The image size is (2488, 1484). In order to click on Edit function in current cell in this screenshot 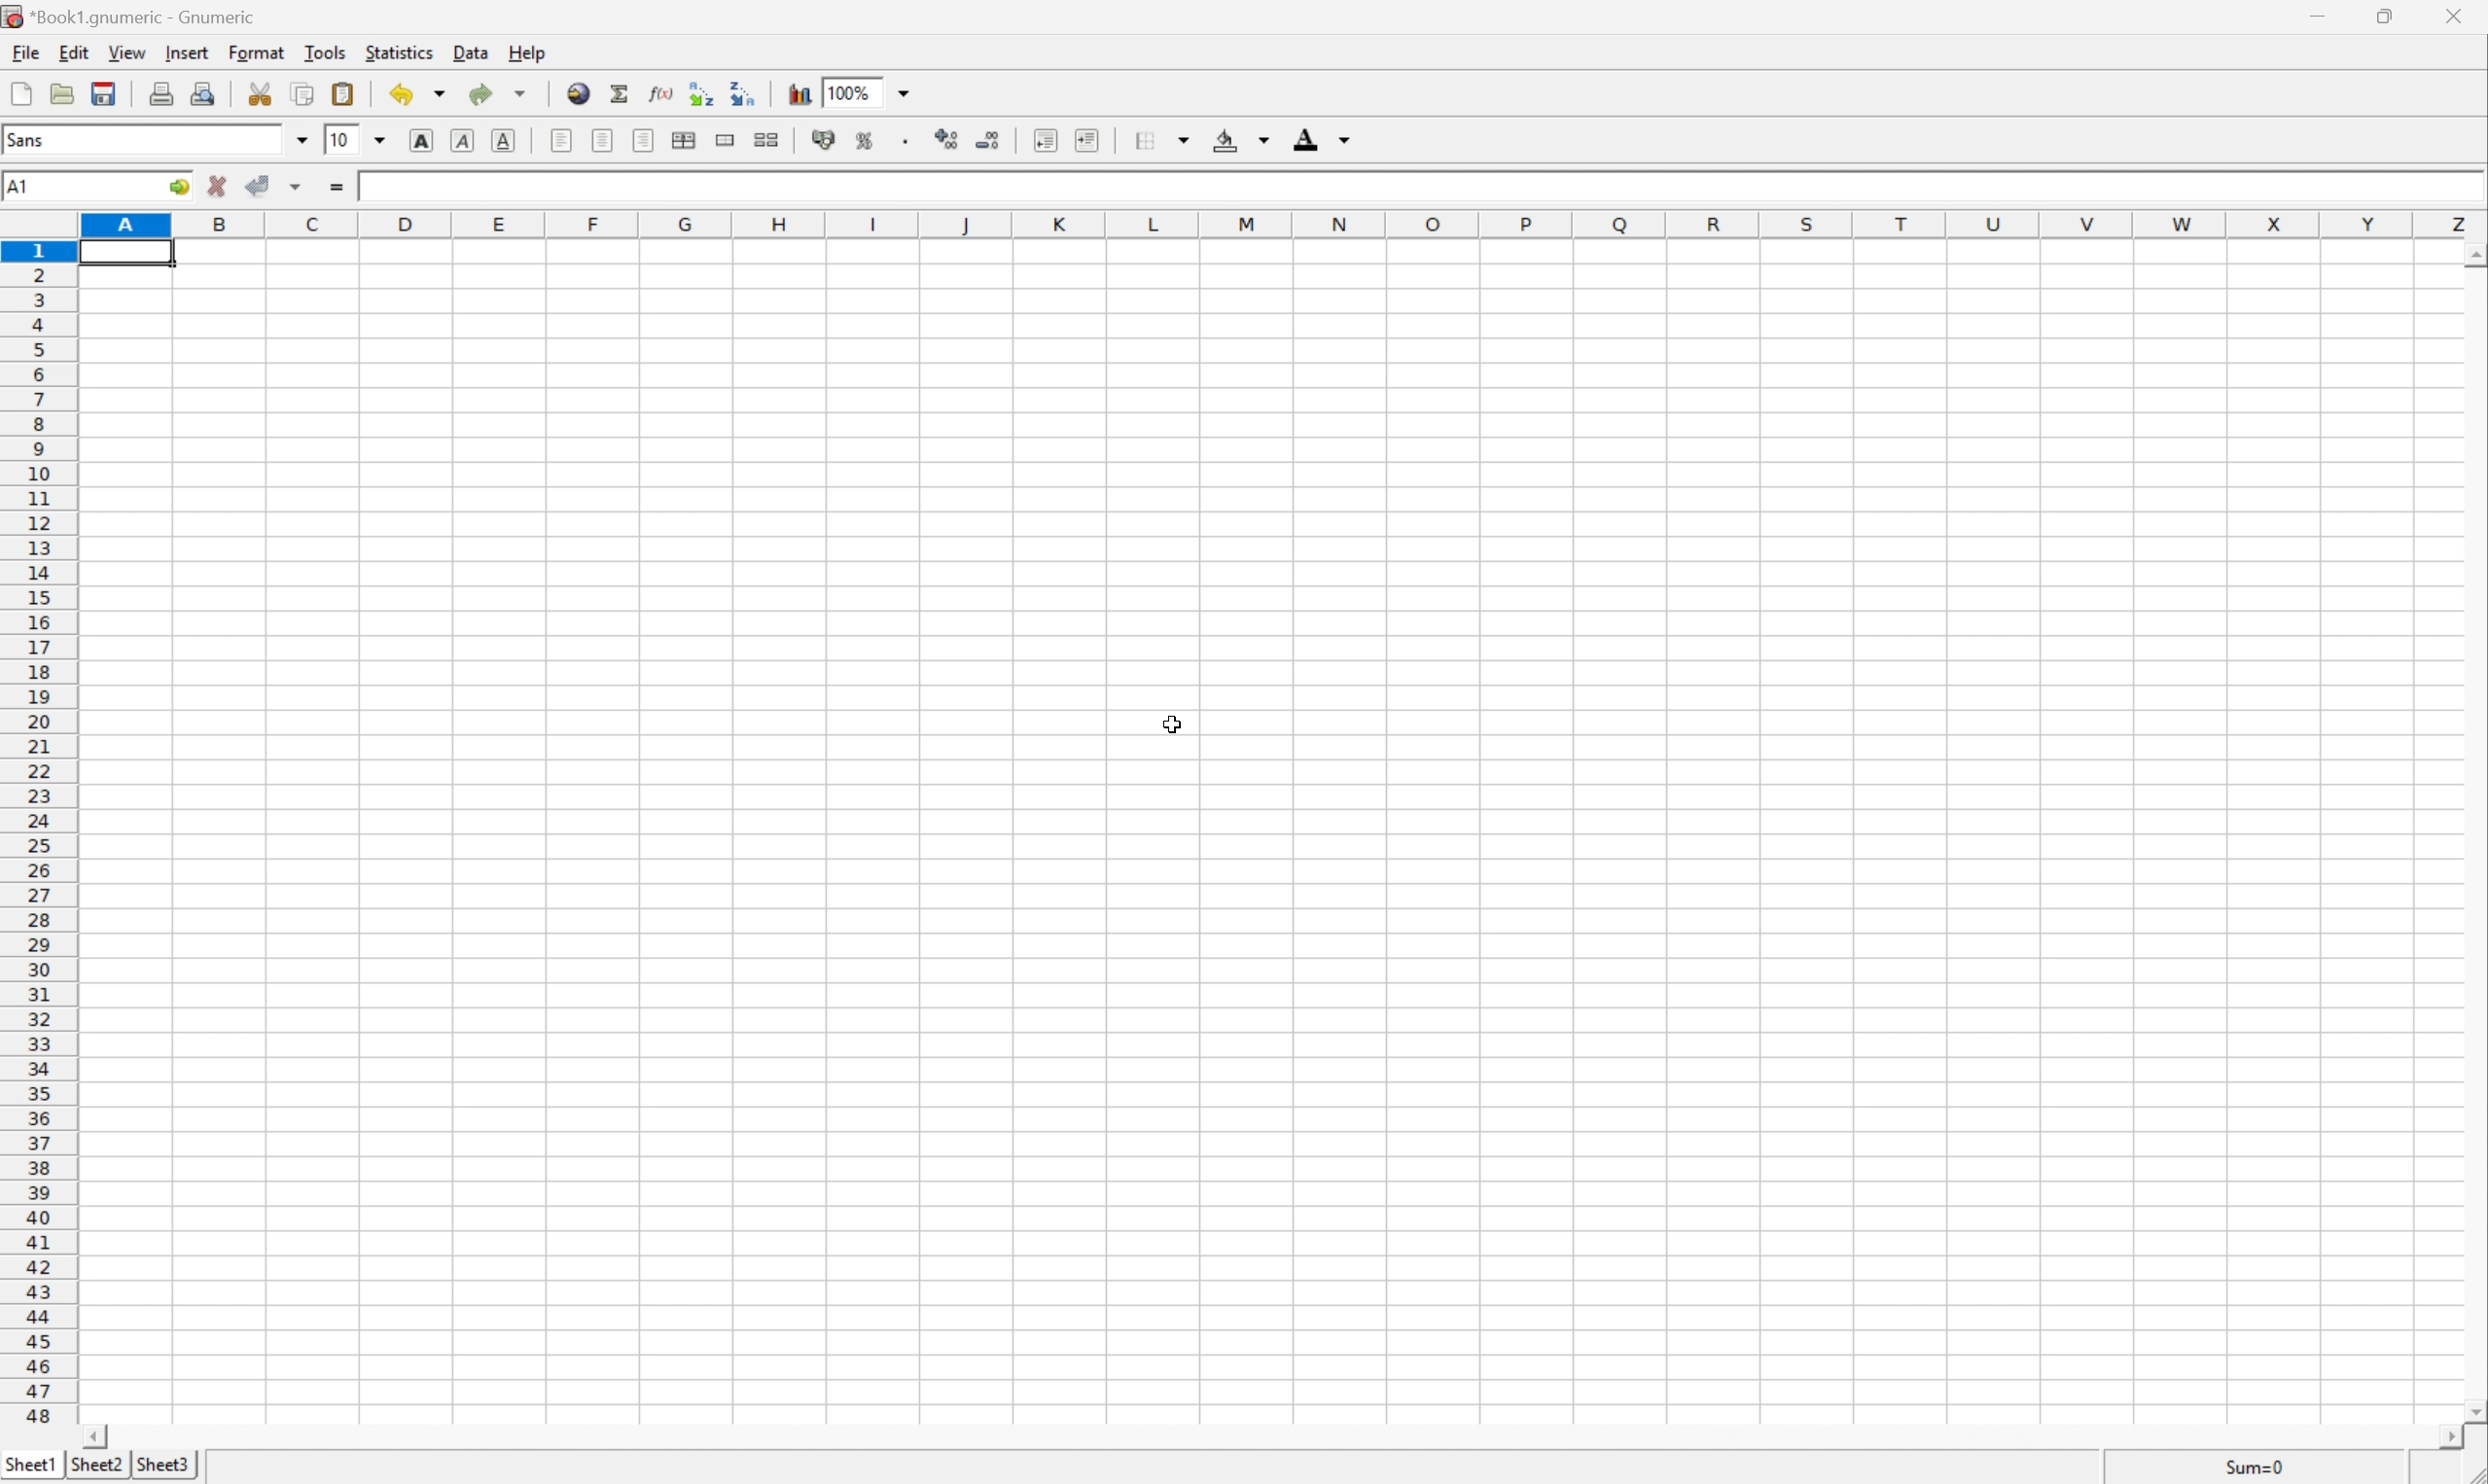, I will do `click(661, 92)`.